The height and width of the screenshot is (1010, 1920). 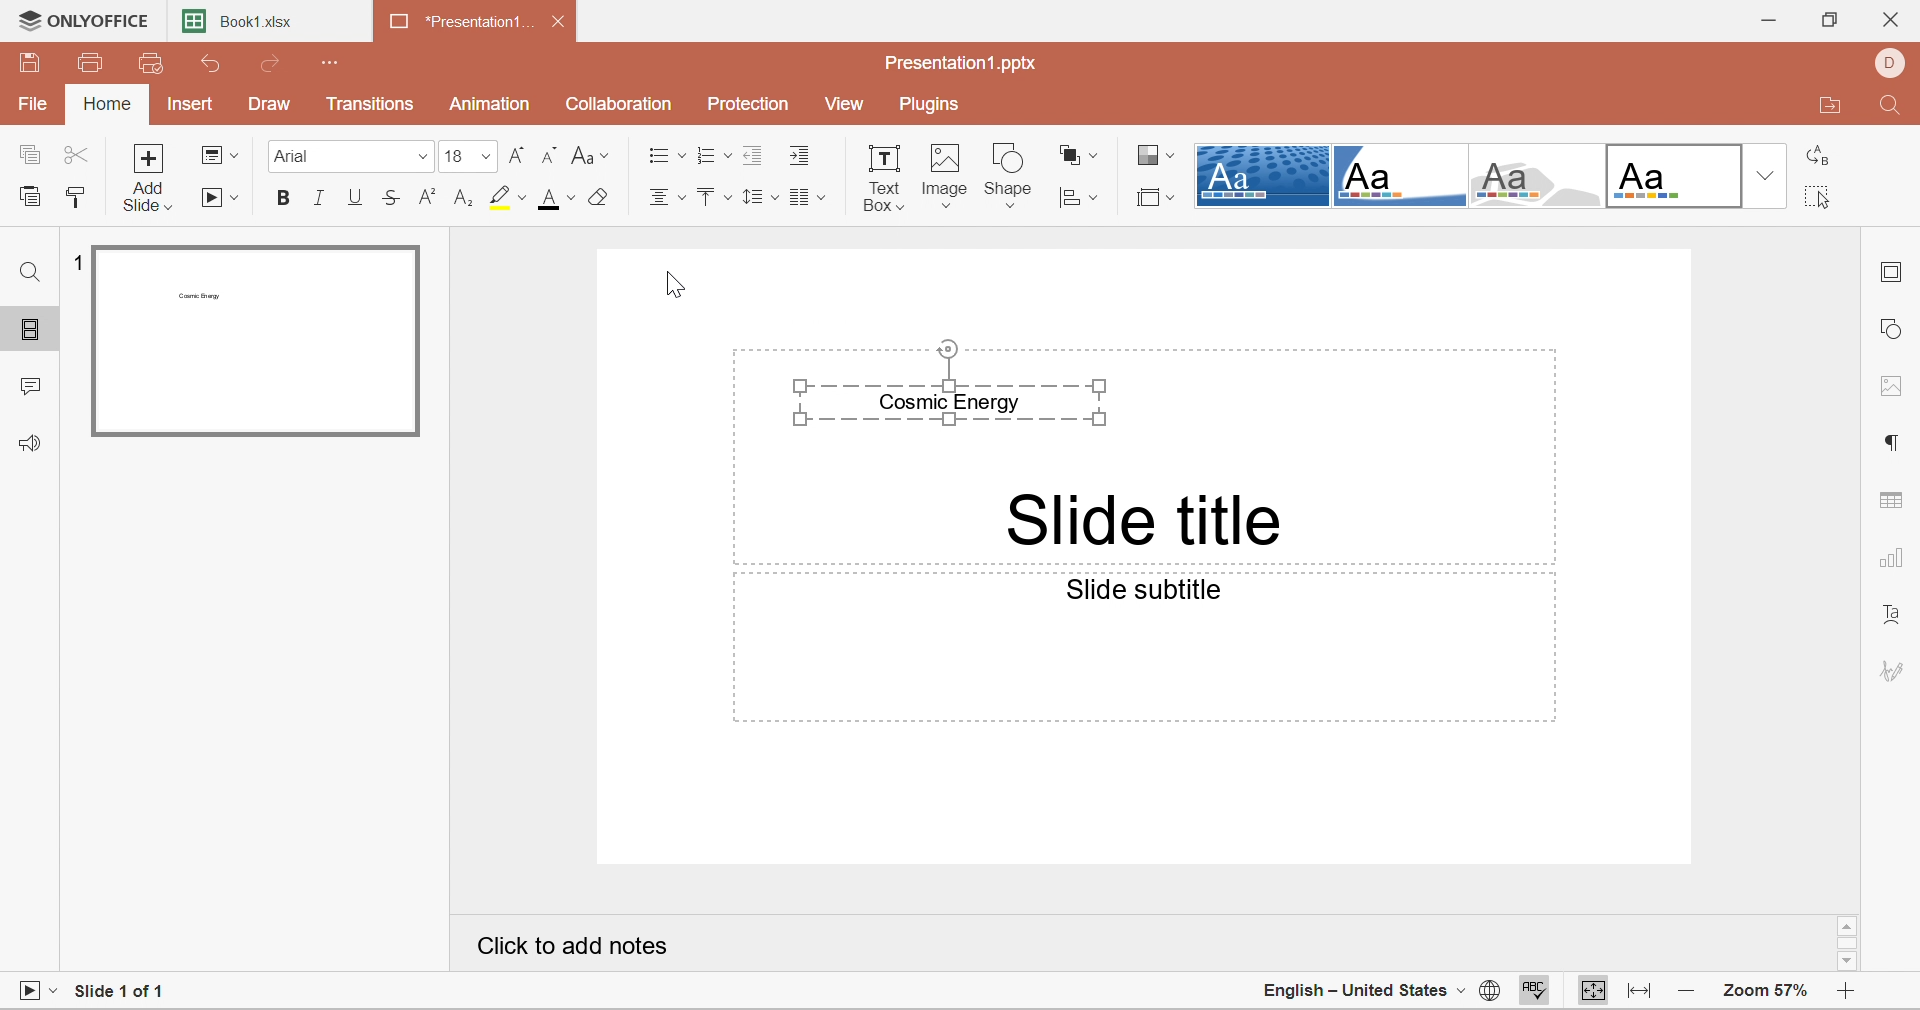 What do you see at coordinates (1897, 669) in the screenshot?
I see `Signature settings` at bounding box center [1897, 669].